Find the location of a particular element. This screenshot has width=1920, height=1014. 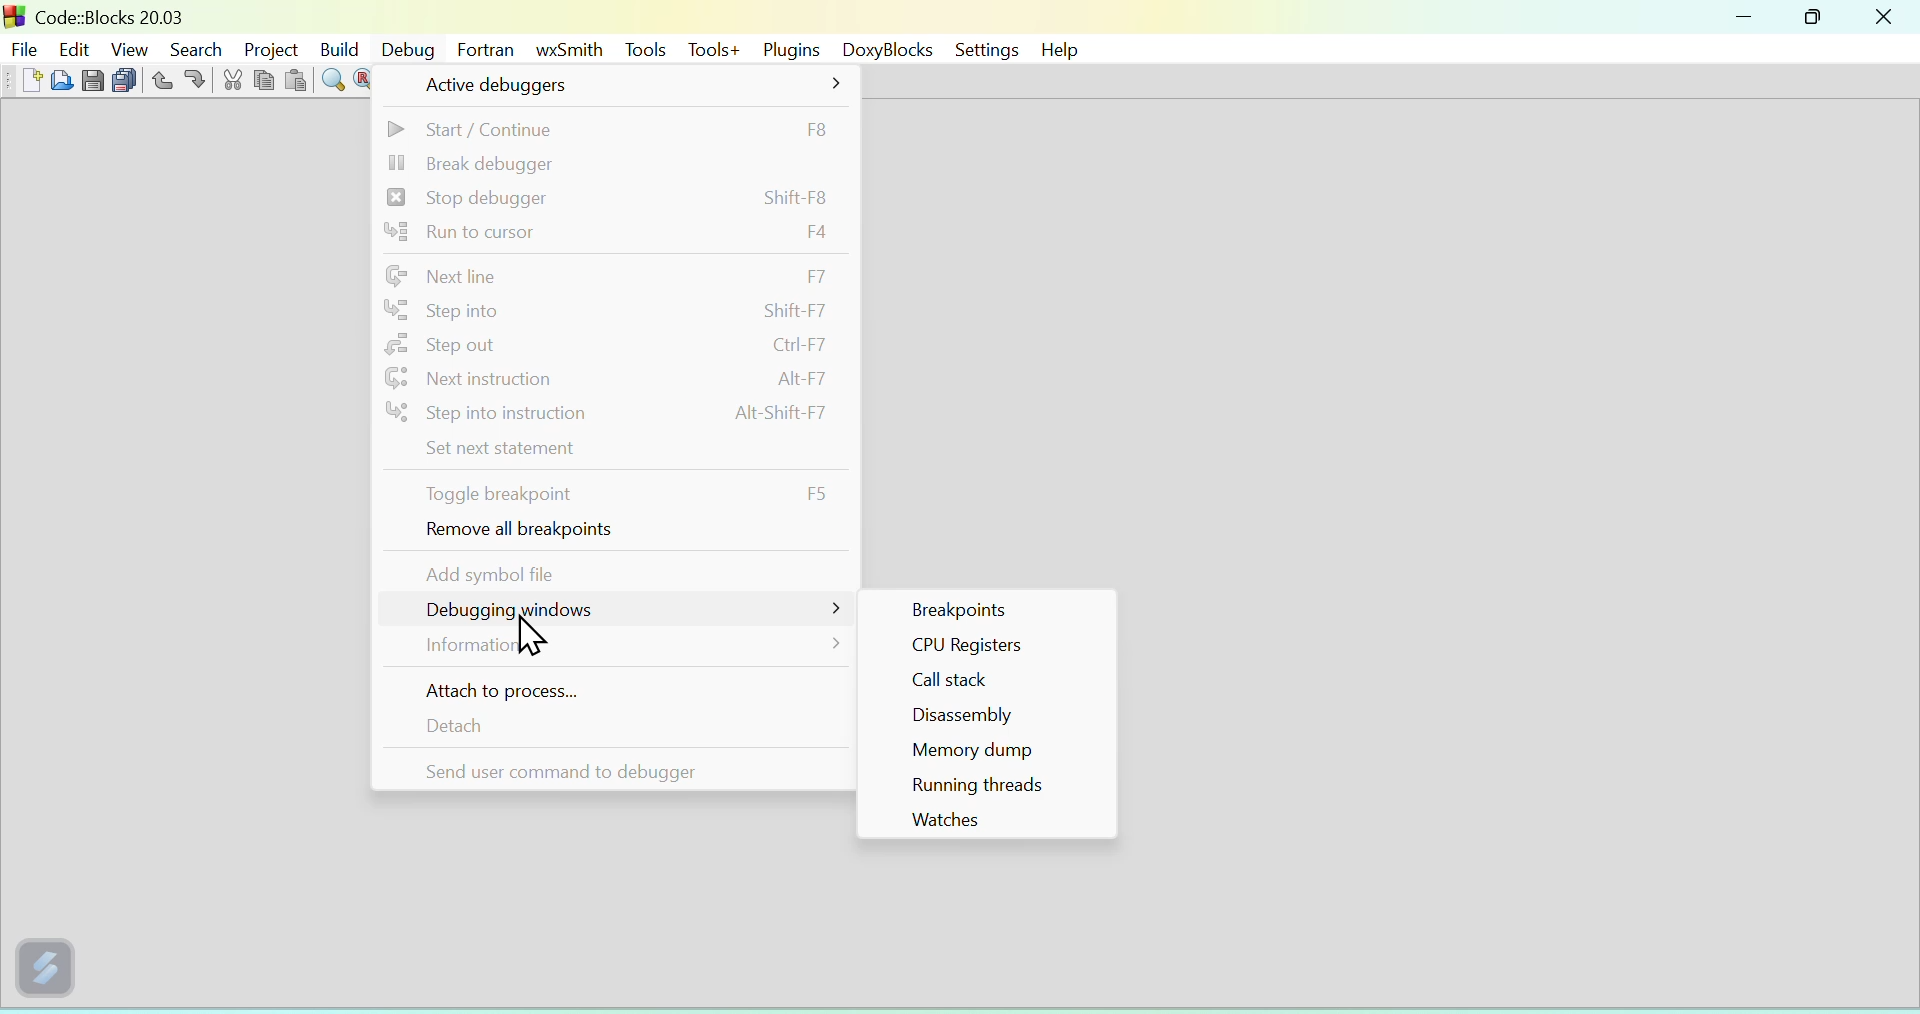

Tools is located at coordinates (644, 47).